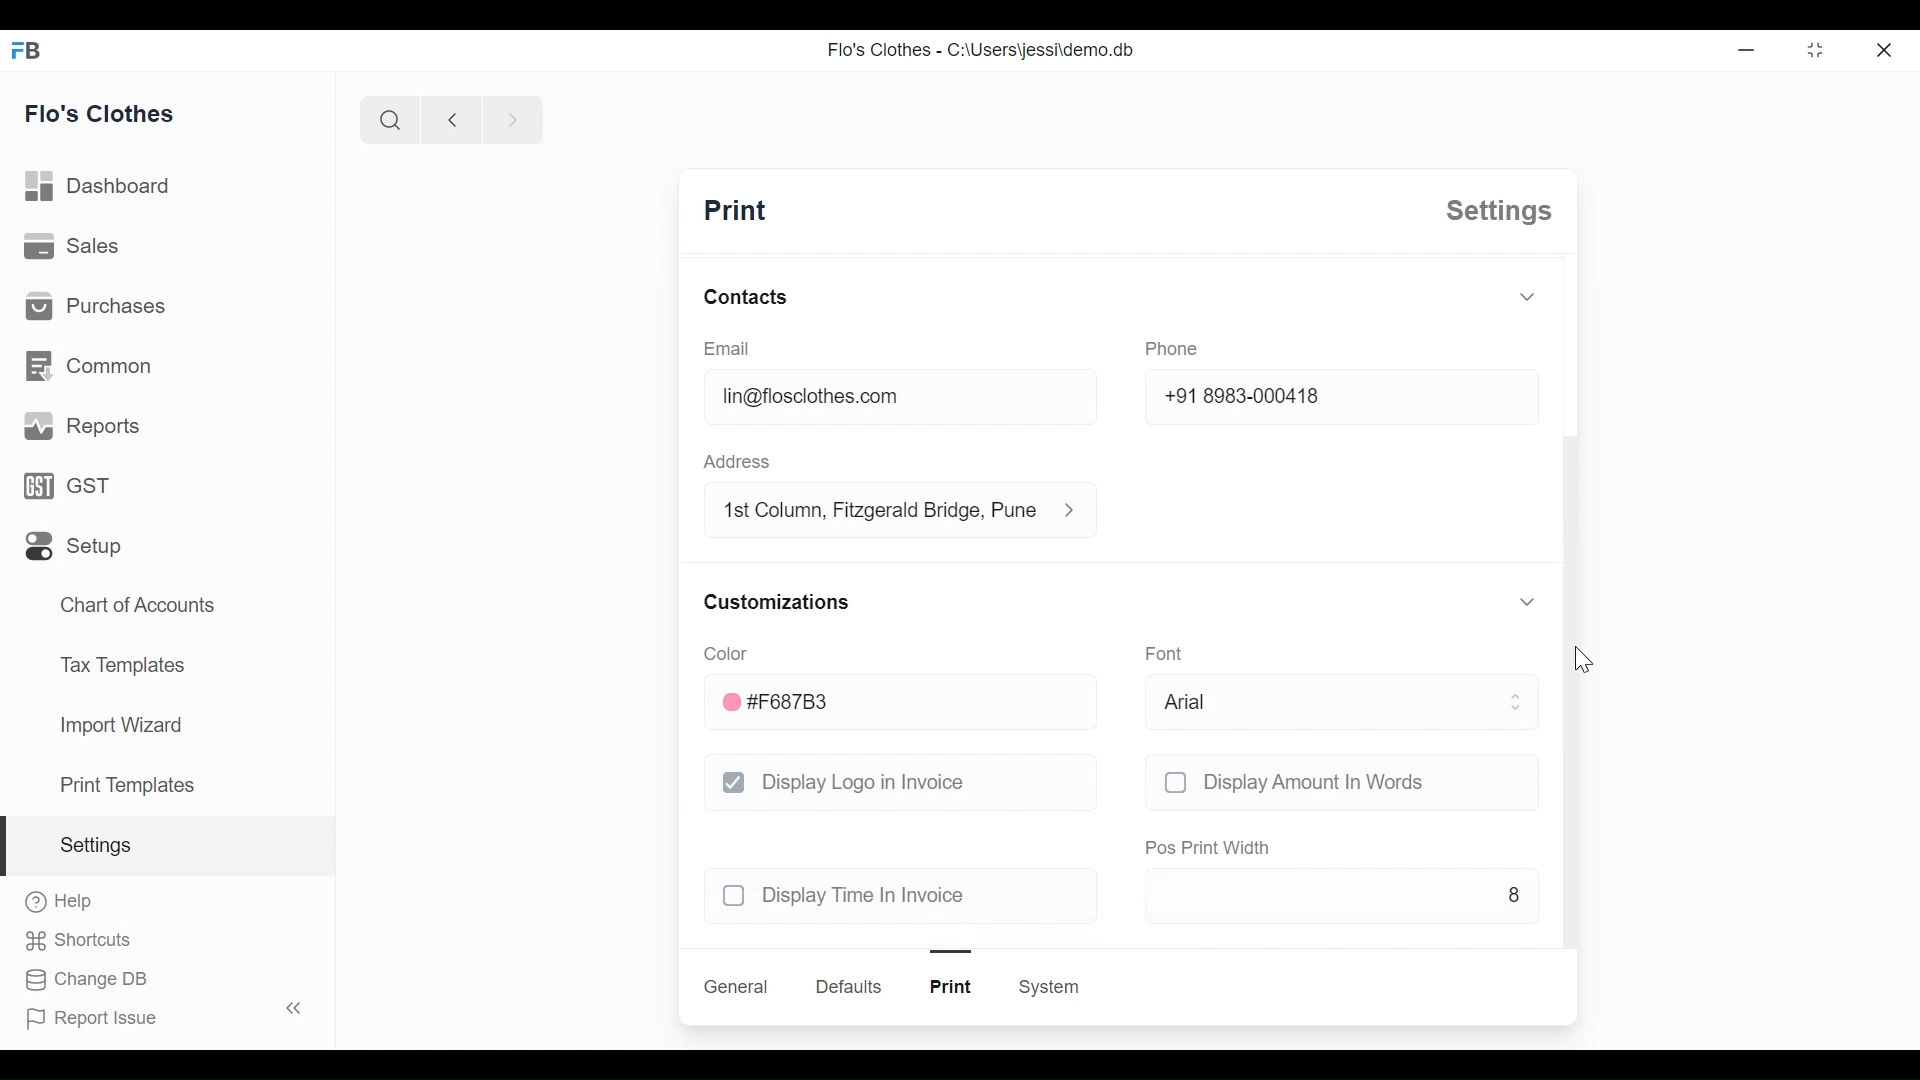 The width and height of the screenshot is (1920, 1080). What do you see at coordinates (99, 186) in the screenshot?
I see `dashboard` at bounding box center [99, 186].